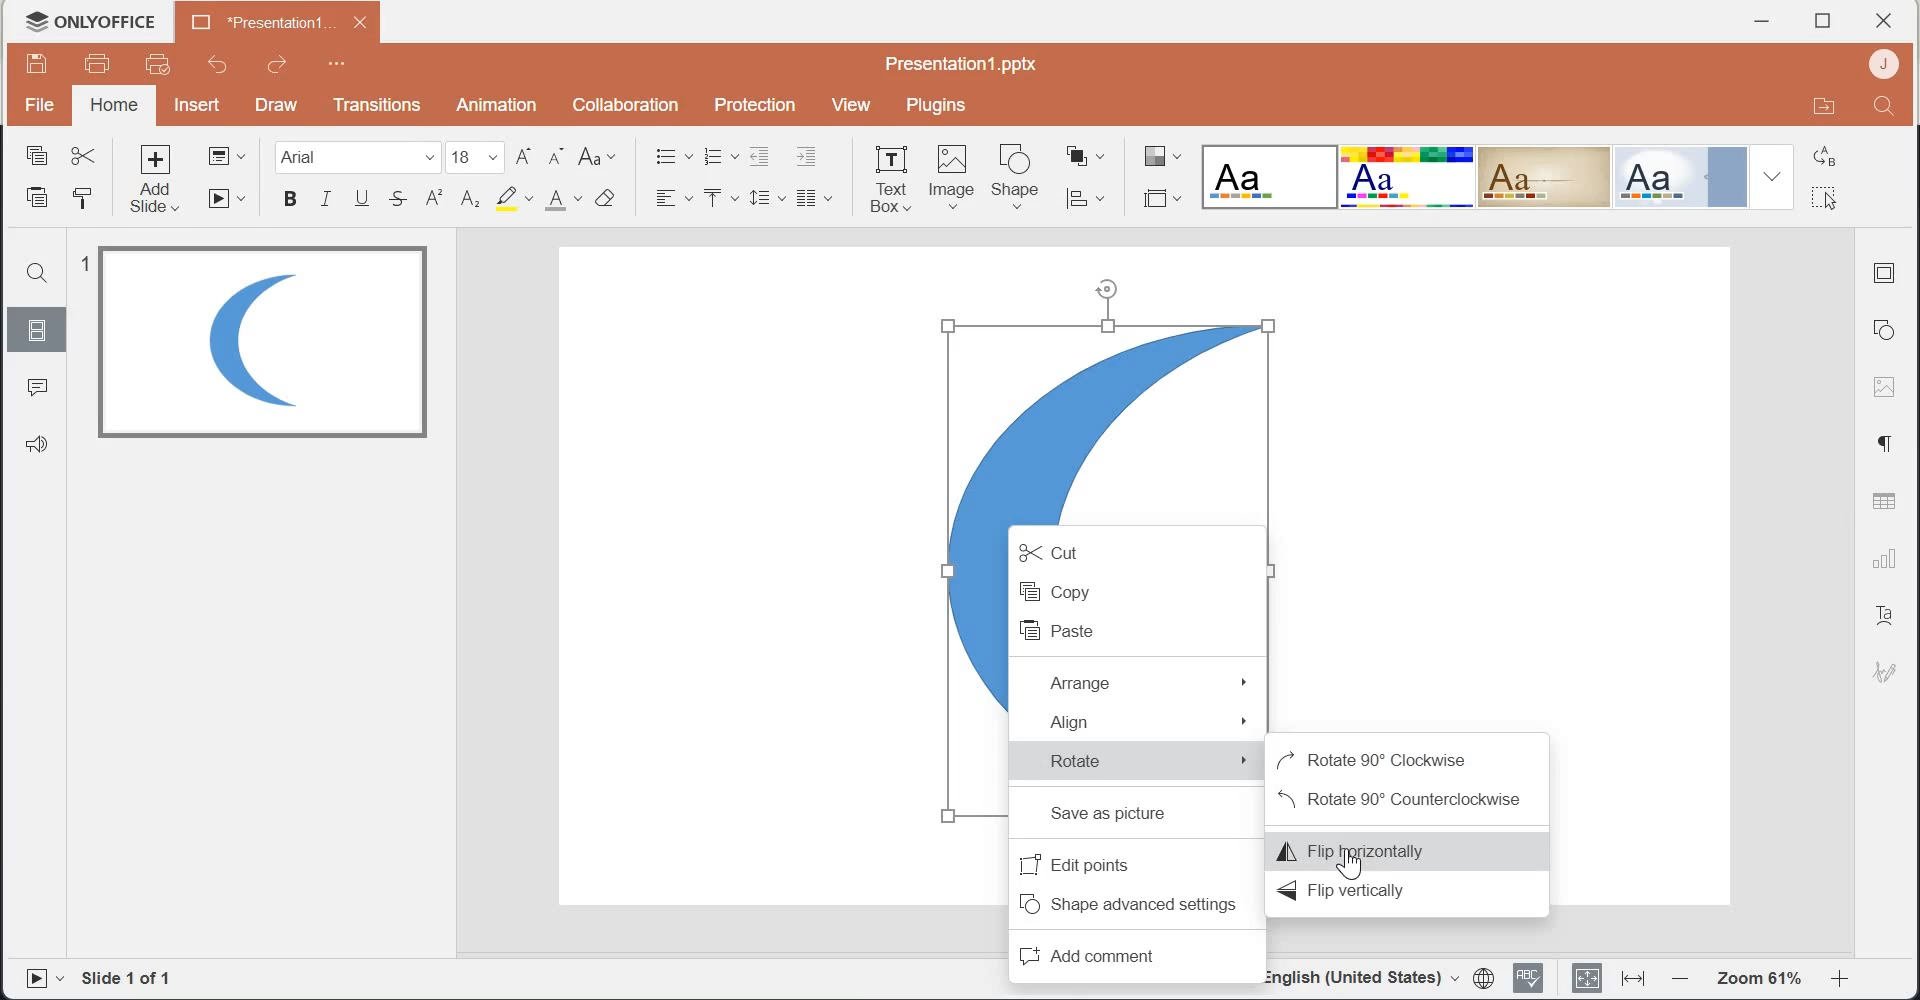 The image size is (1920, 1000). Describe the element at coordinates (1134, 950) in the screenshot. I see `Add comment` at that location.